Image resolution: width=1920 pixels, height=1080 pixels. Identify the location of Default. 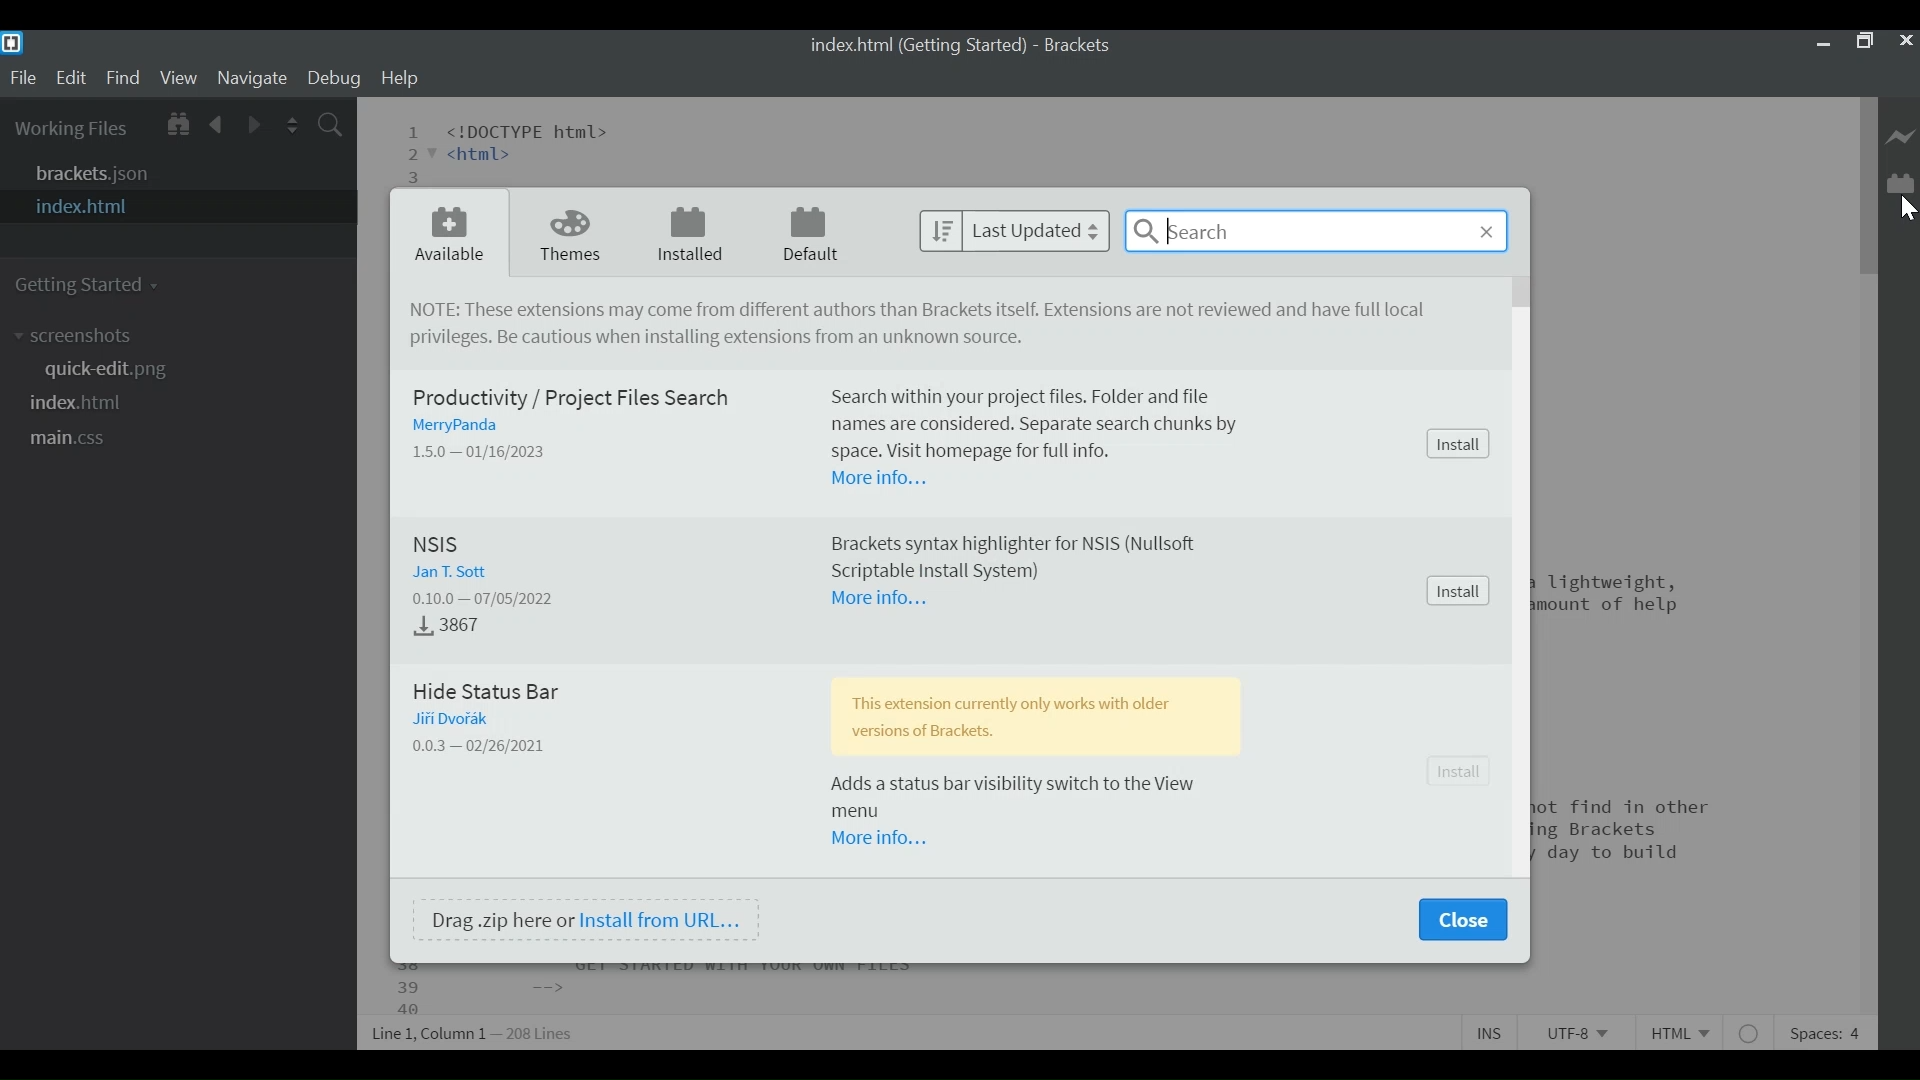
(812, 234).